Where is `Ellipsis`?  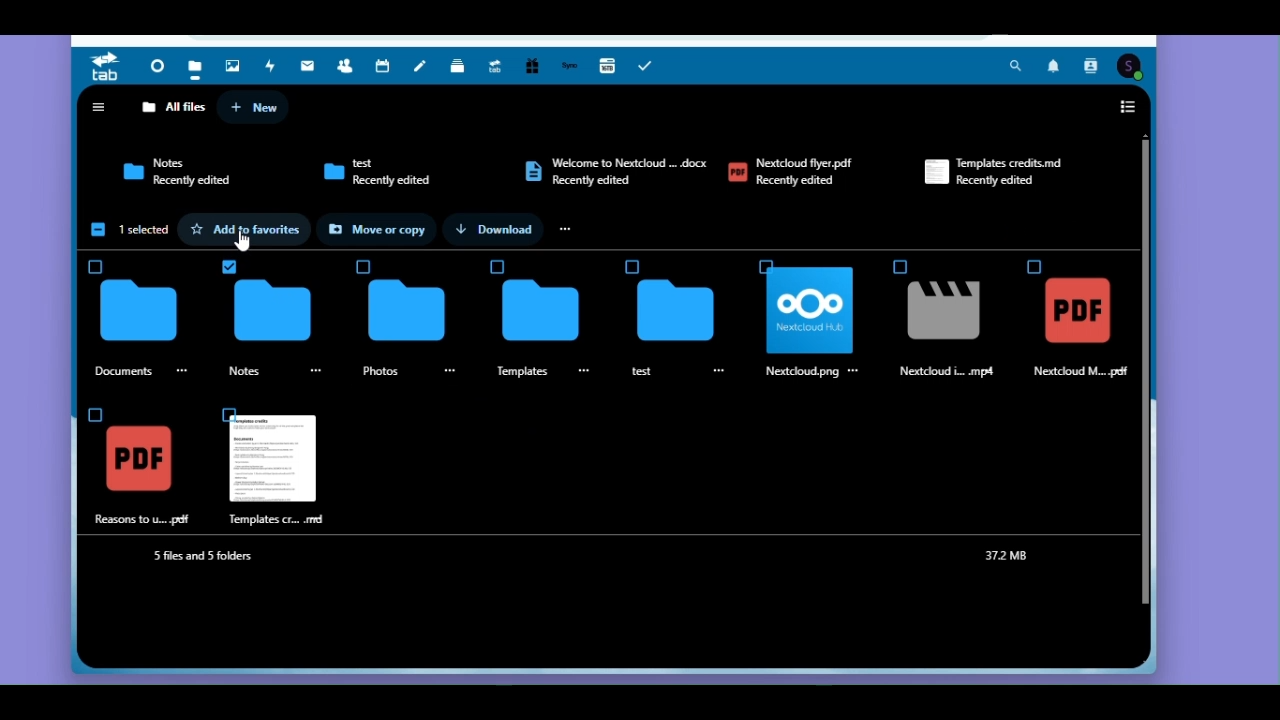
Ellipsis is located at coordinates (854, 372).